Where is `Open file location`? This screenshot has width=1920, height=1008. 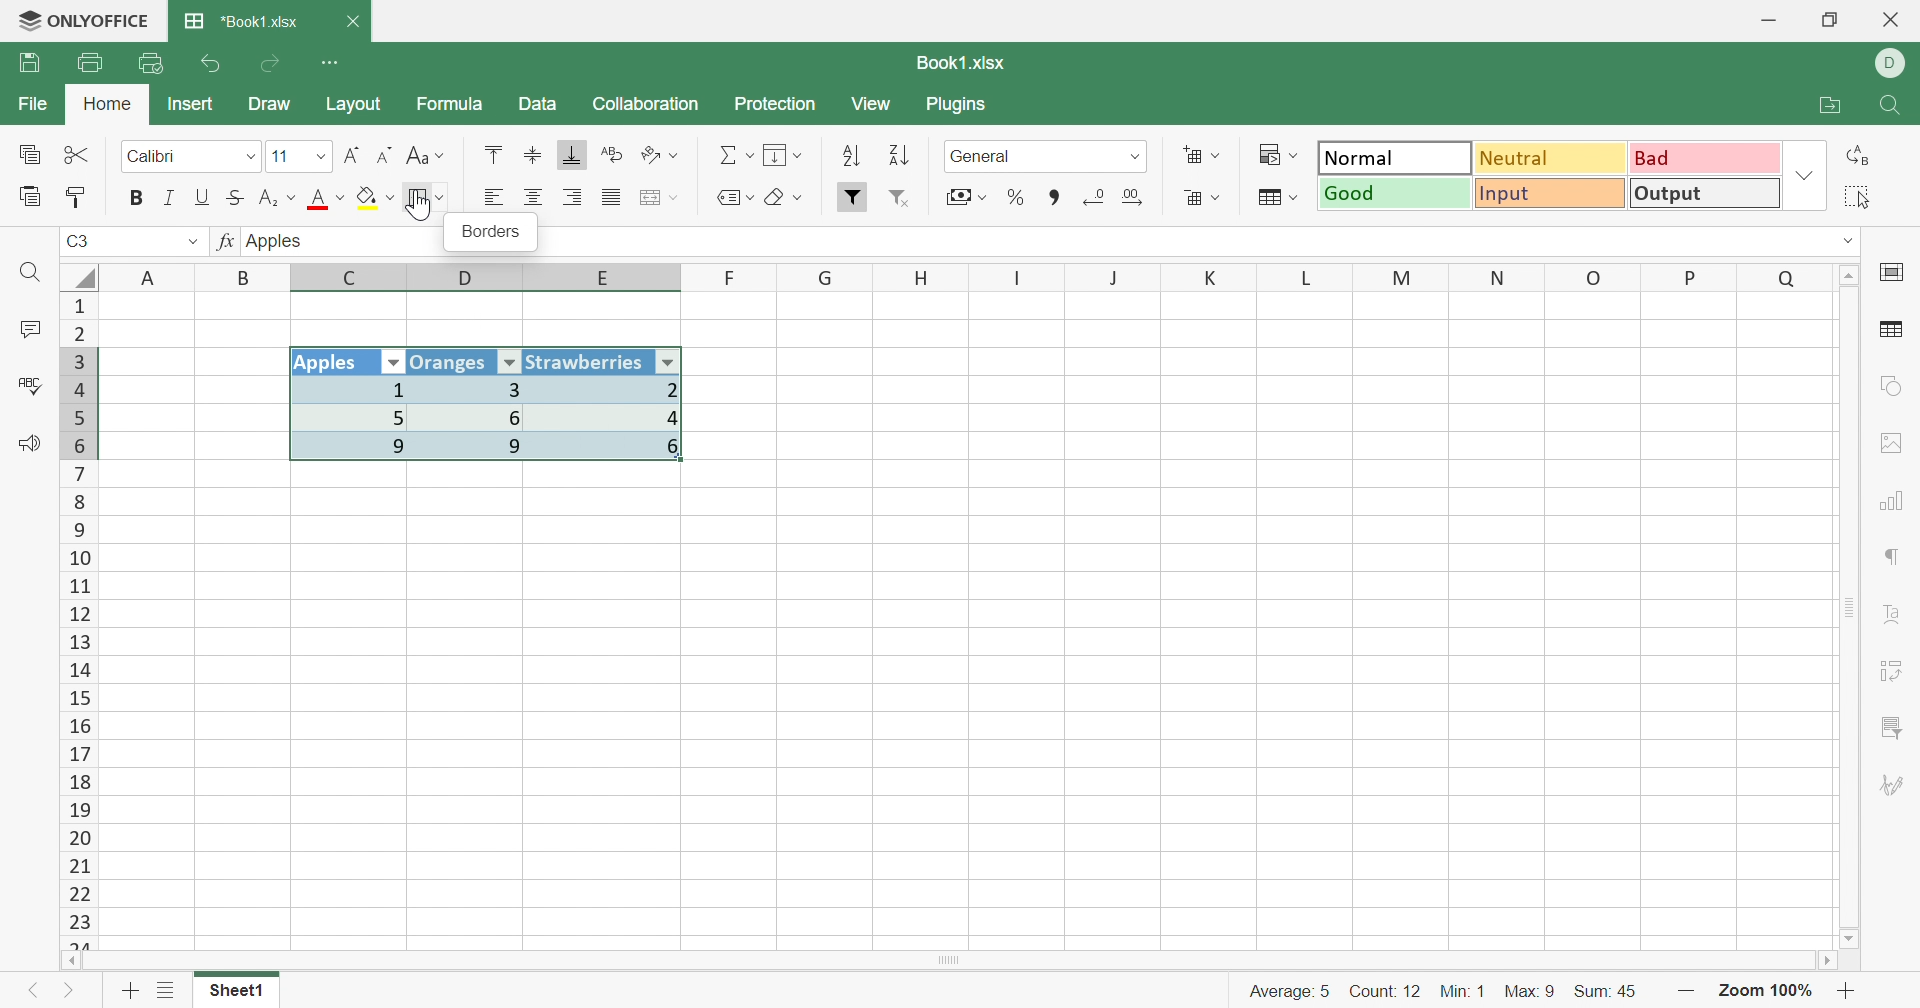
Open file location is located at coordinates (1835, 106).